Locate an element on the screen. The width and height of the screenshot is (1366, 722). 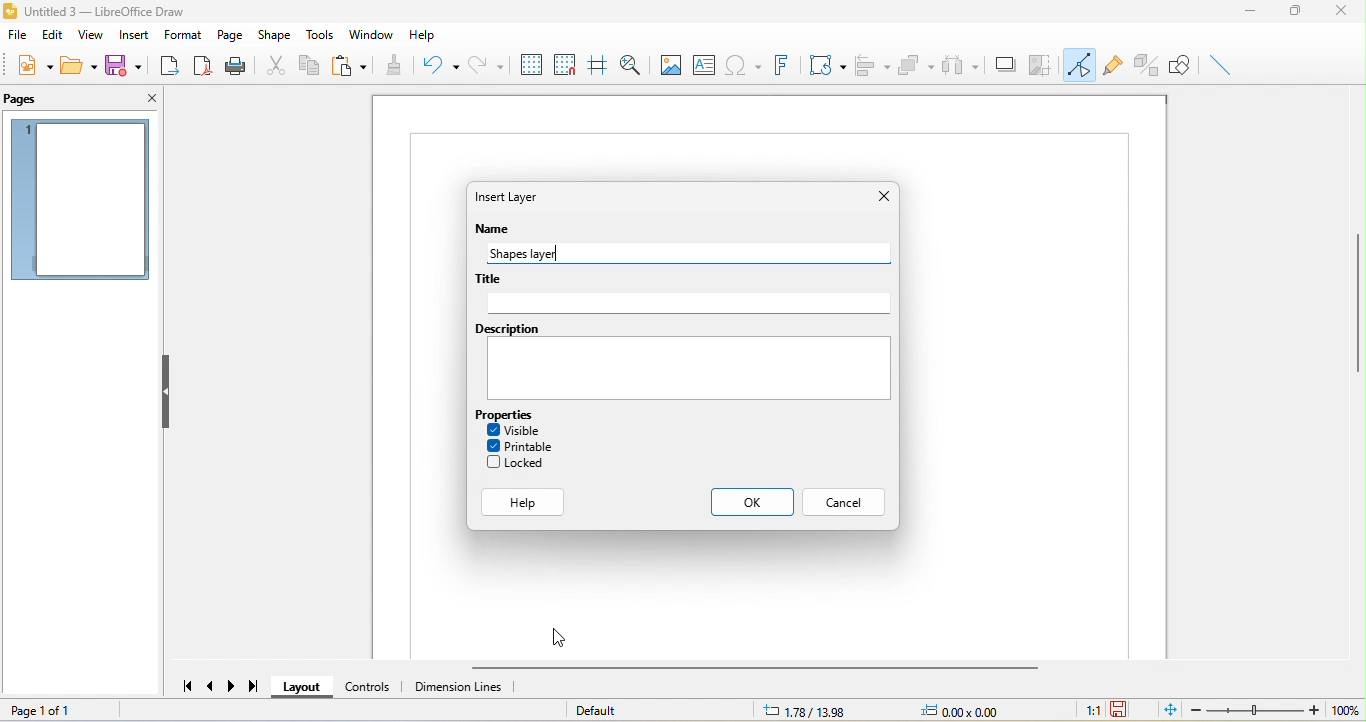
print is located at coordinates (240, 66).